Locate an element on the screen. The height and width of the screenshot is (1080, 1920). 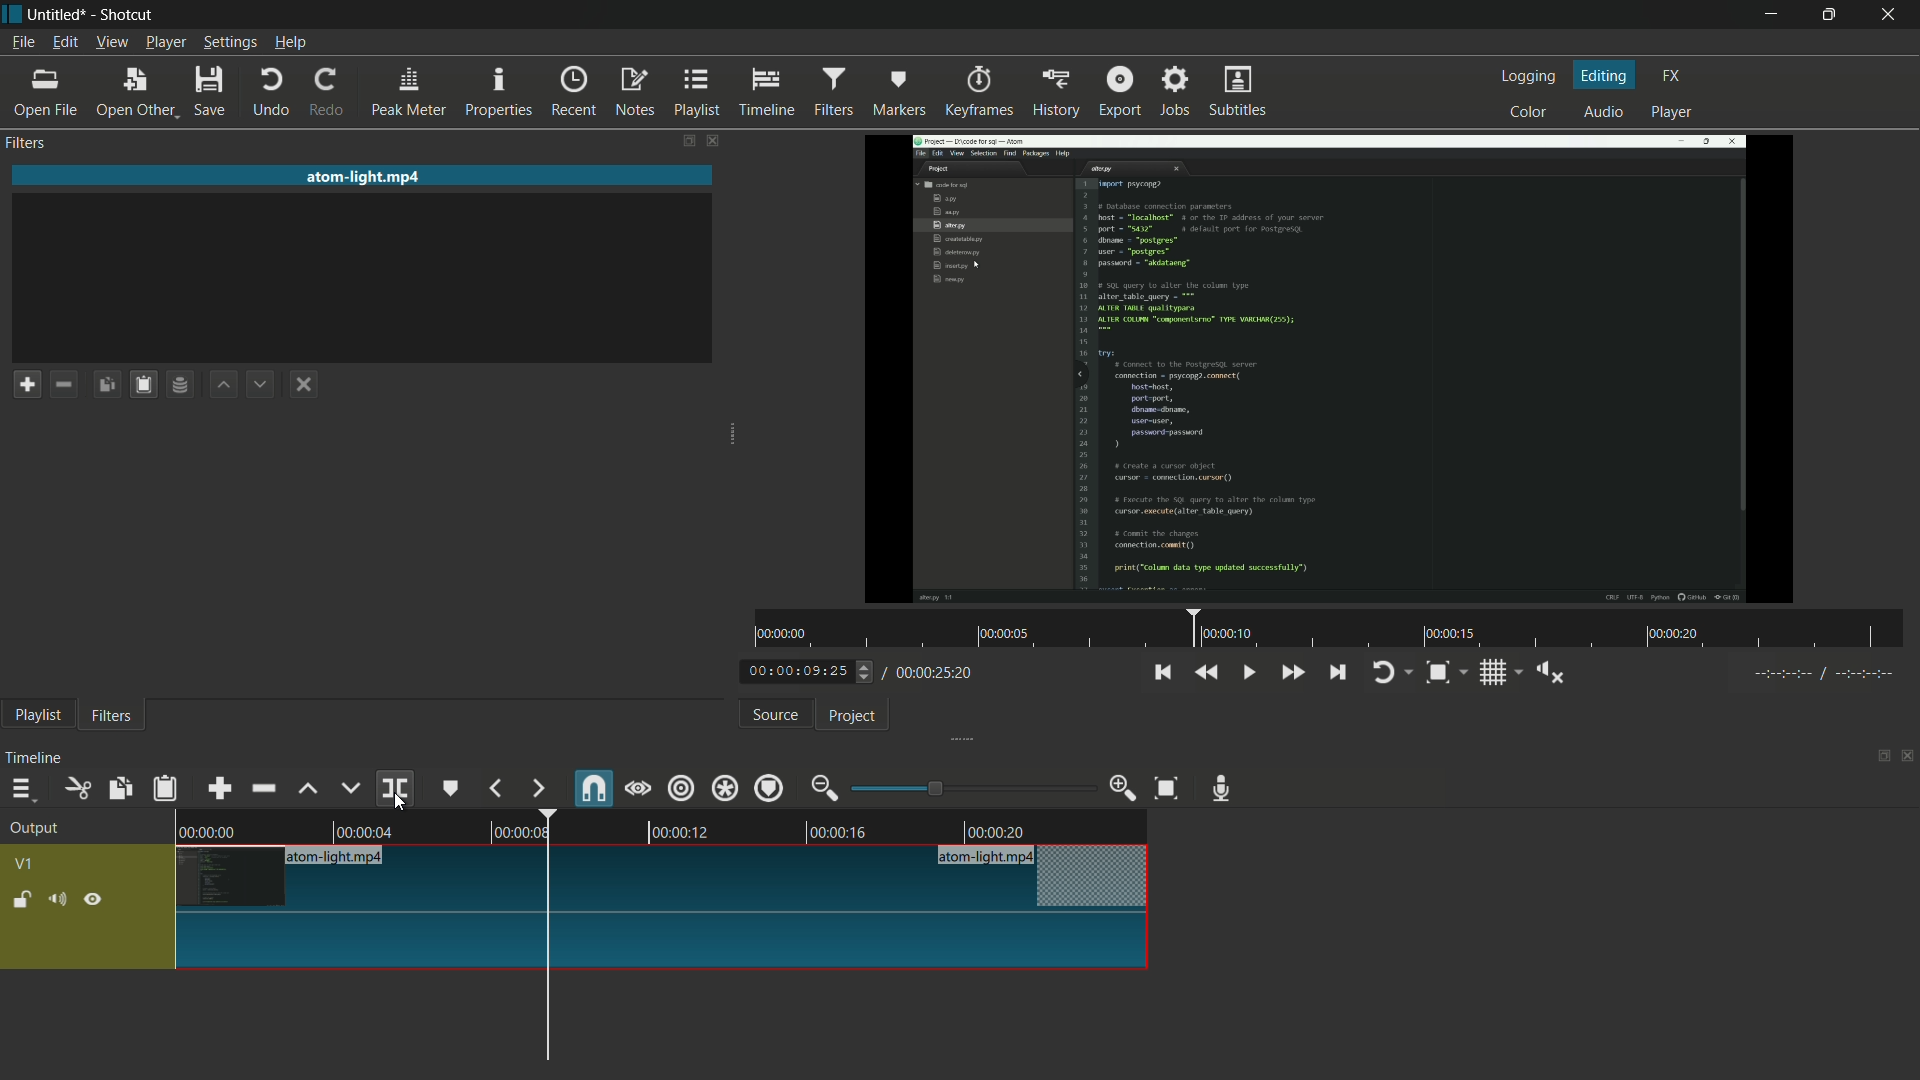
total time is located at coordinates (932, 673).